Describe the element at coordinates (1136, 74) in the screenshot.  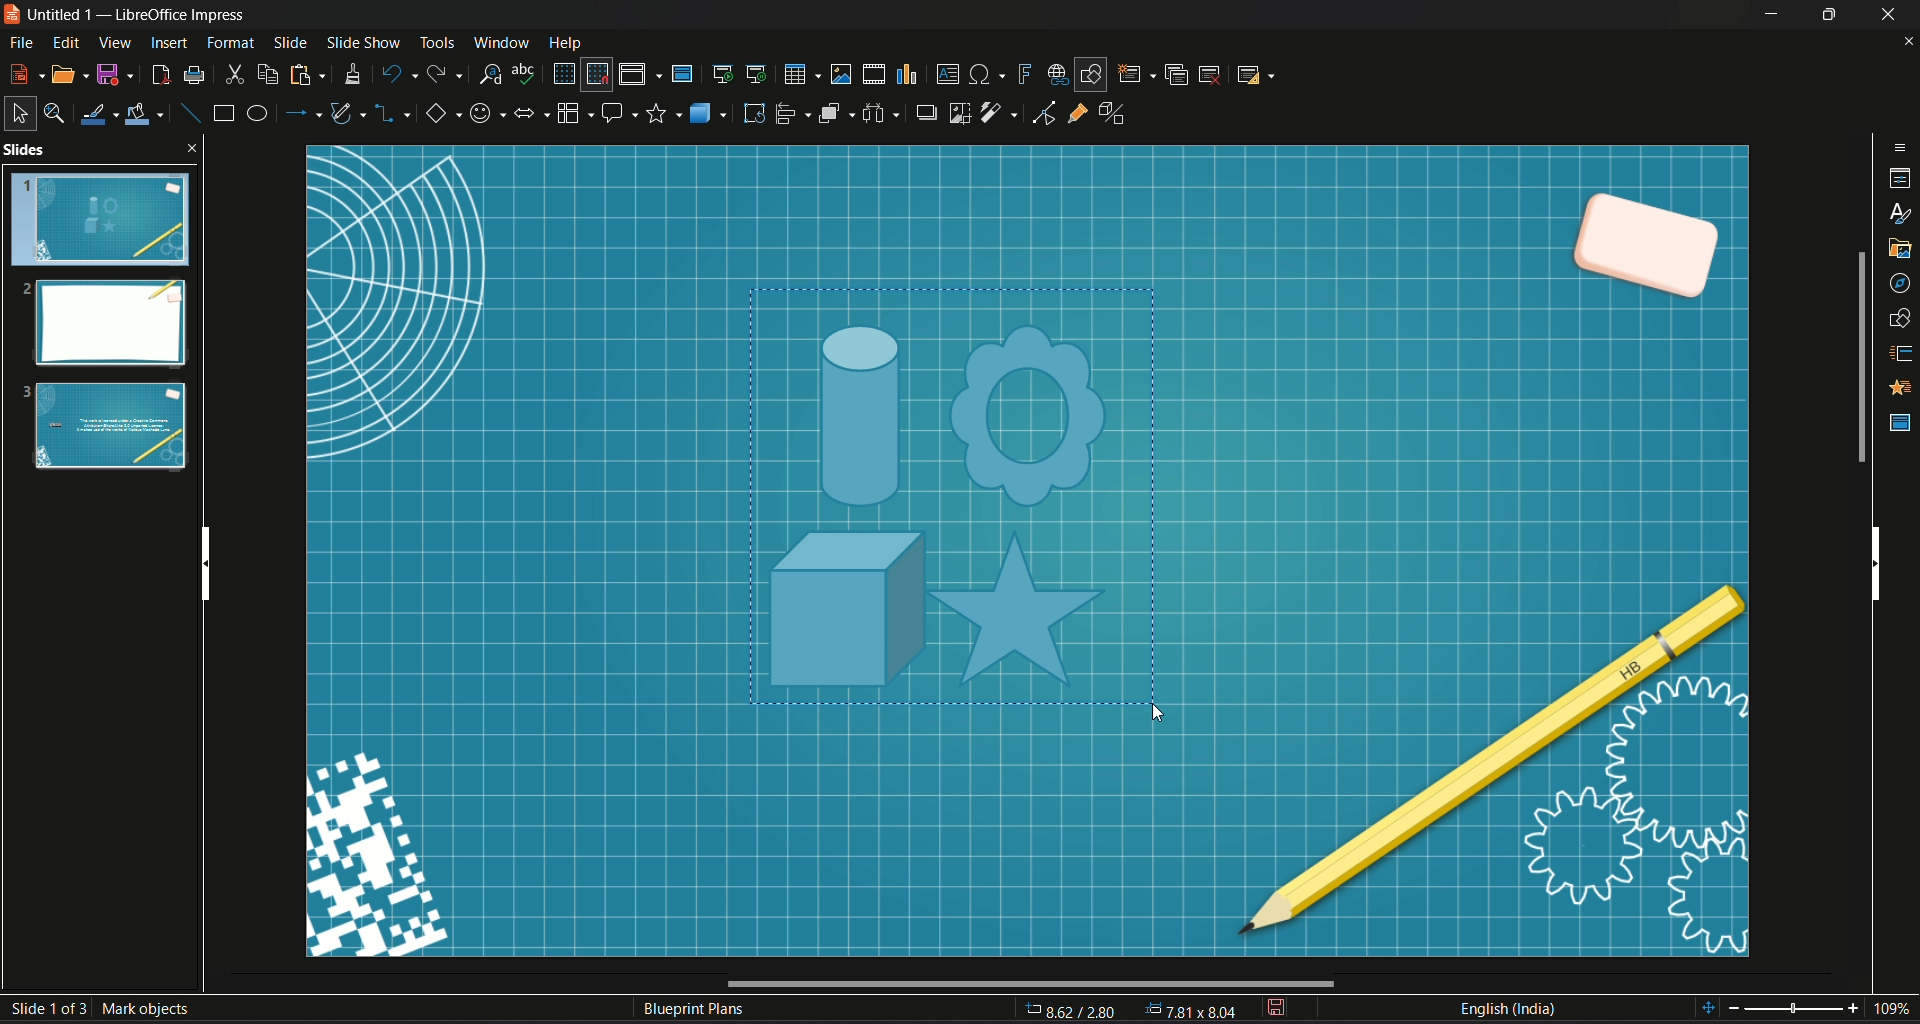
I see `new slide` at that location.